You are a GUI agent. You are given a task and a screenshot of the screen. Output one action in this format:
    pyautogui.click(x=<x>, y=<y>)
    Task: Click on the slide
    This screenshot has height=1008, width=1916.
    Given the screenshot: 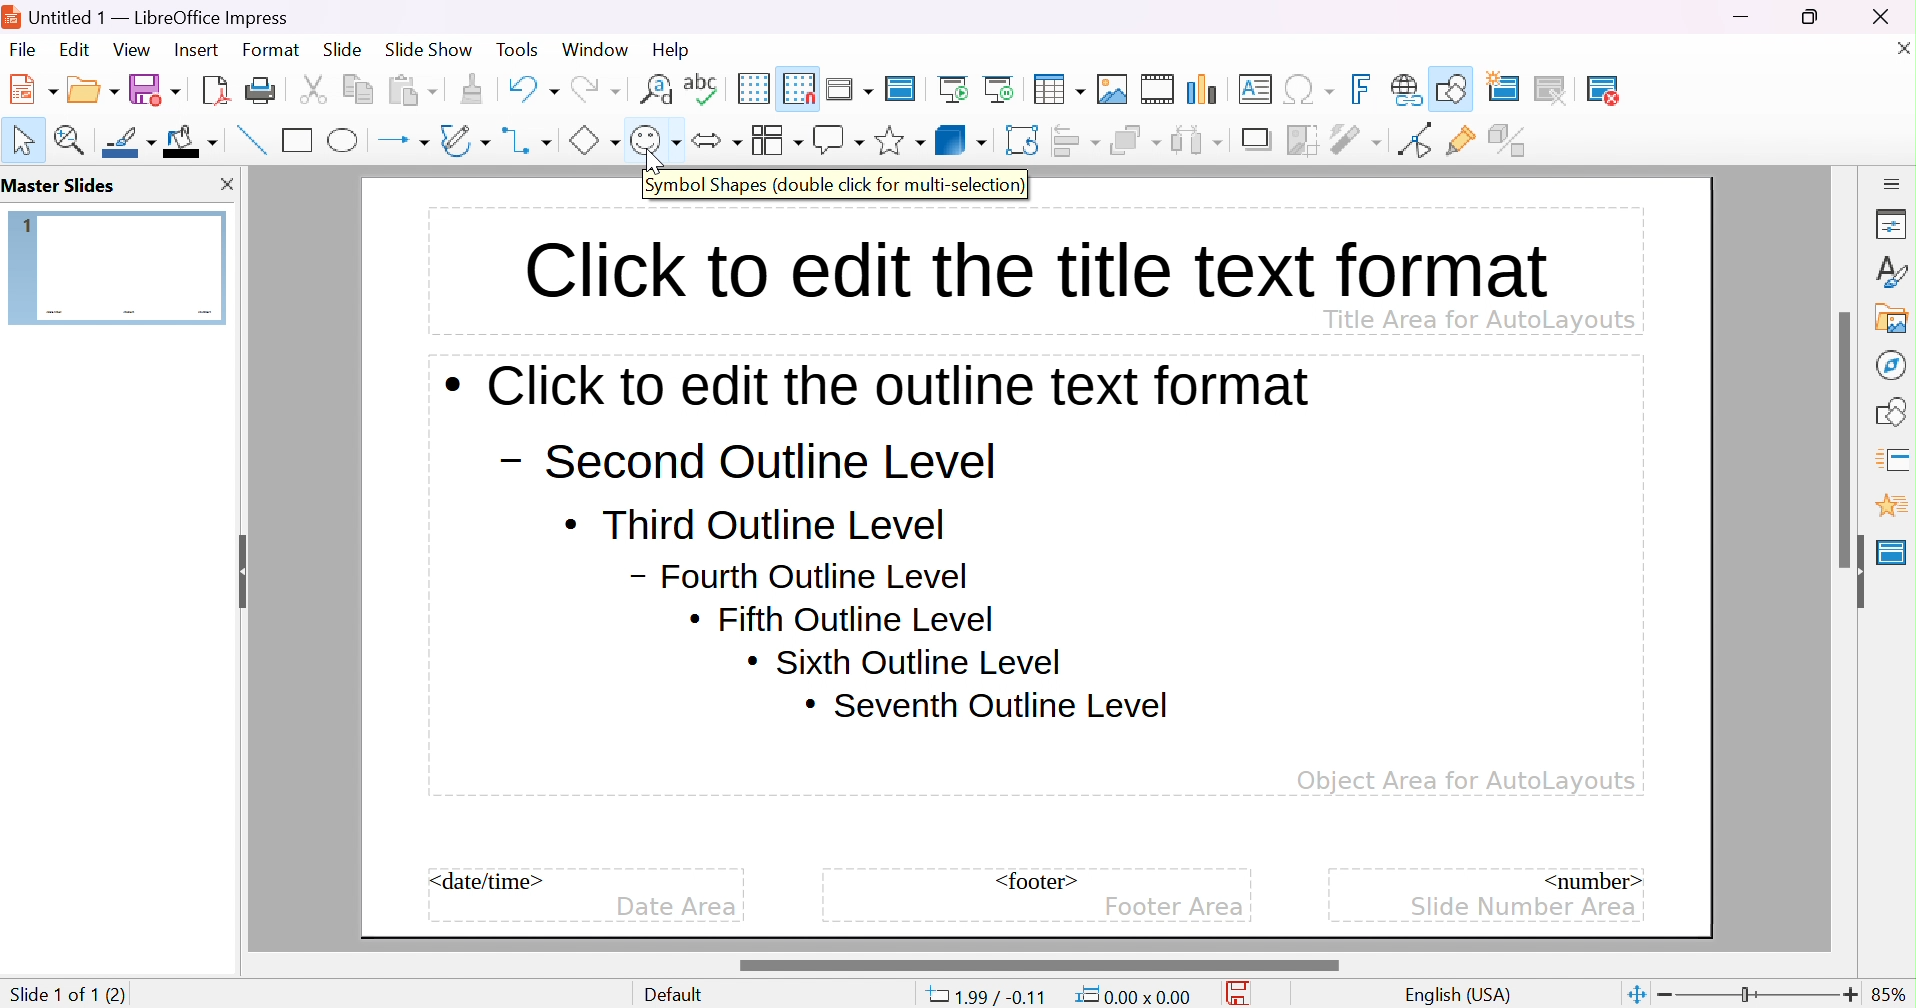 What is the action you would take?
    pyautogui.click(x=343, y=50)
    